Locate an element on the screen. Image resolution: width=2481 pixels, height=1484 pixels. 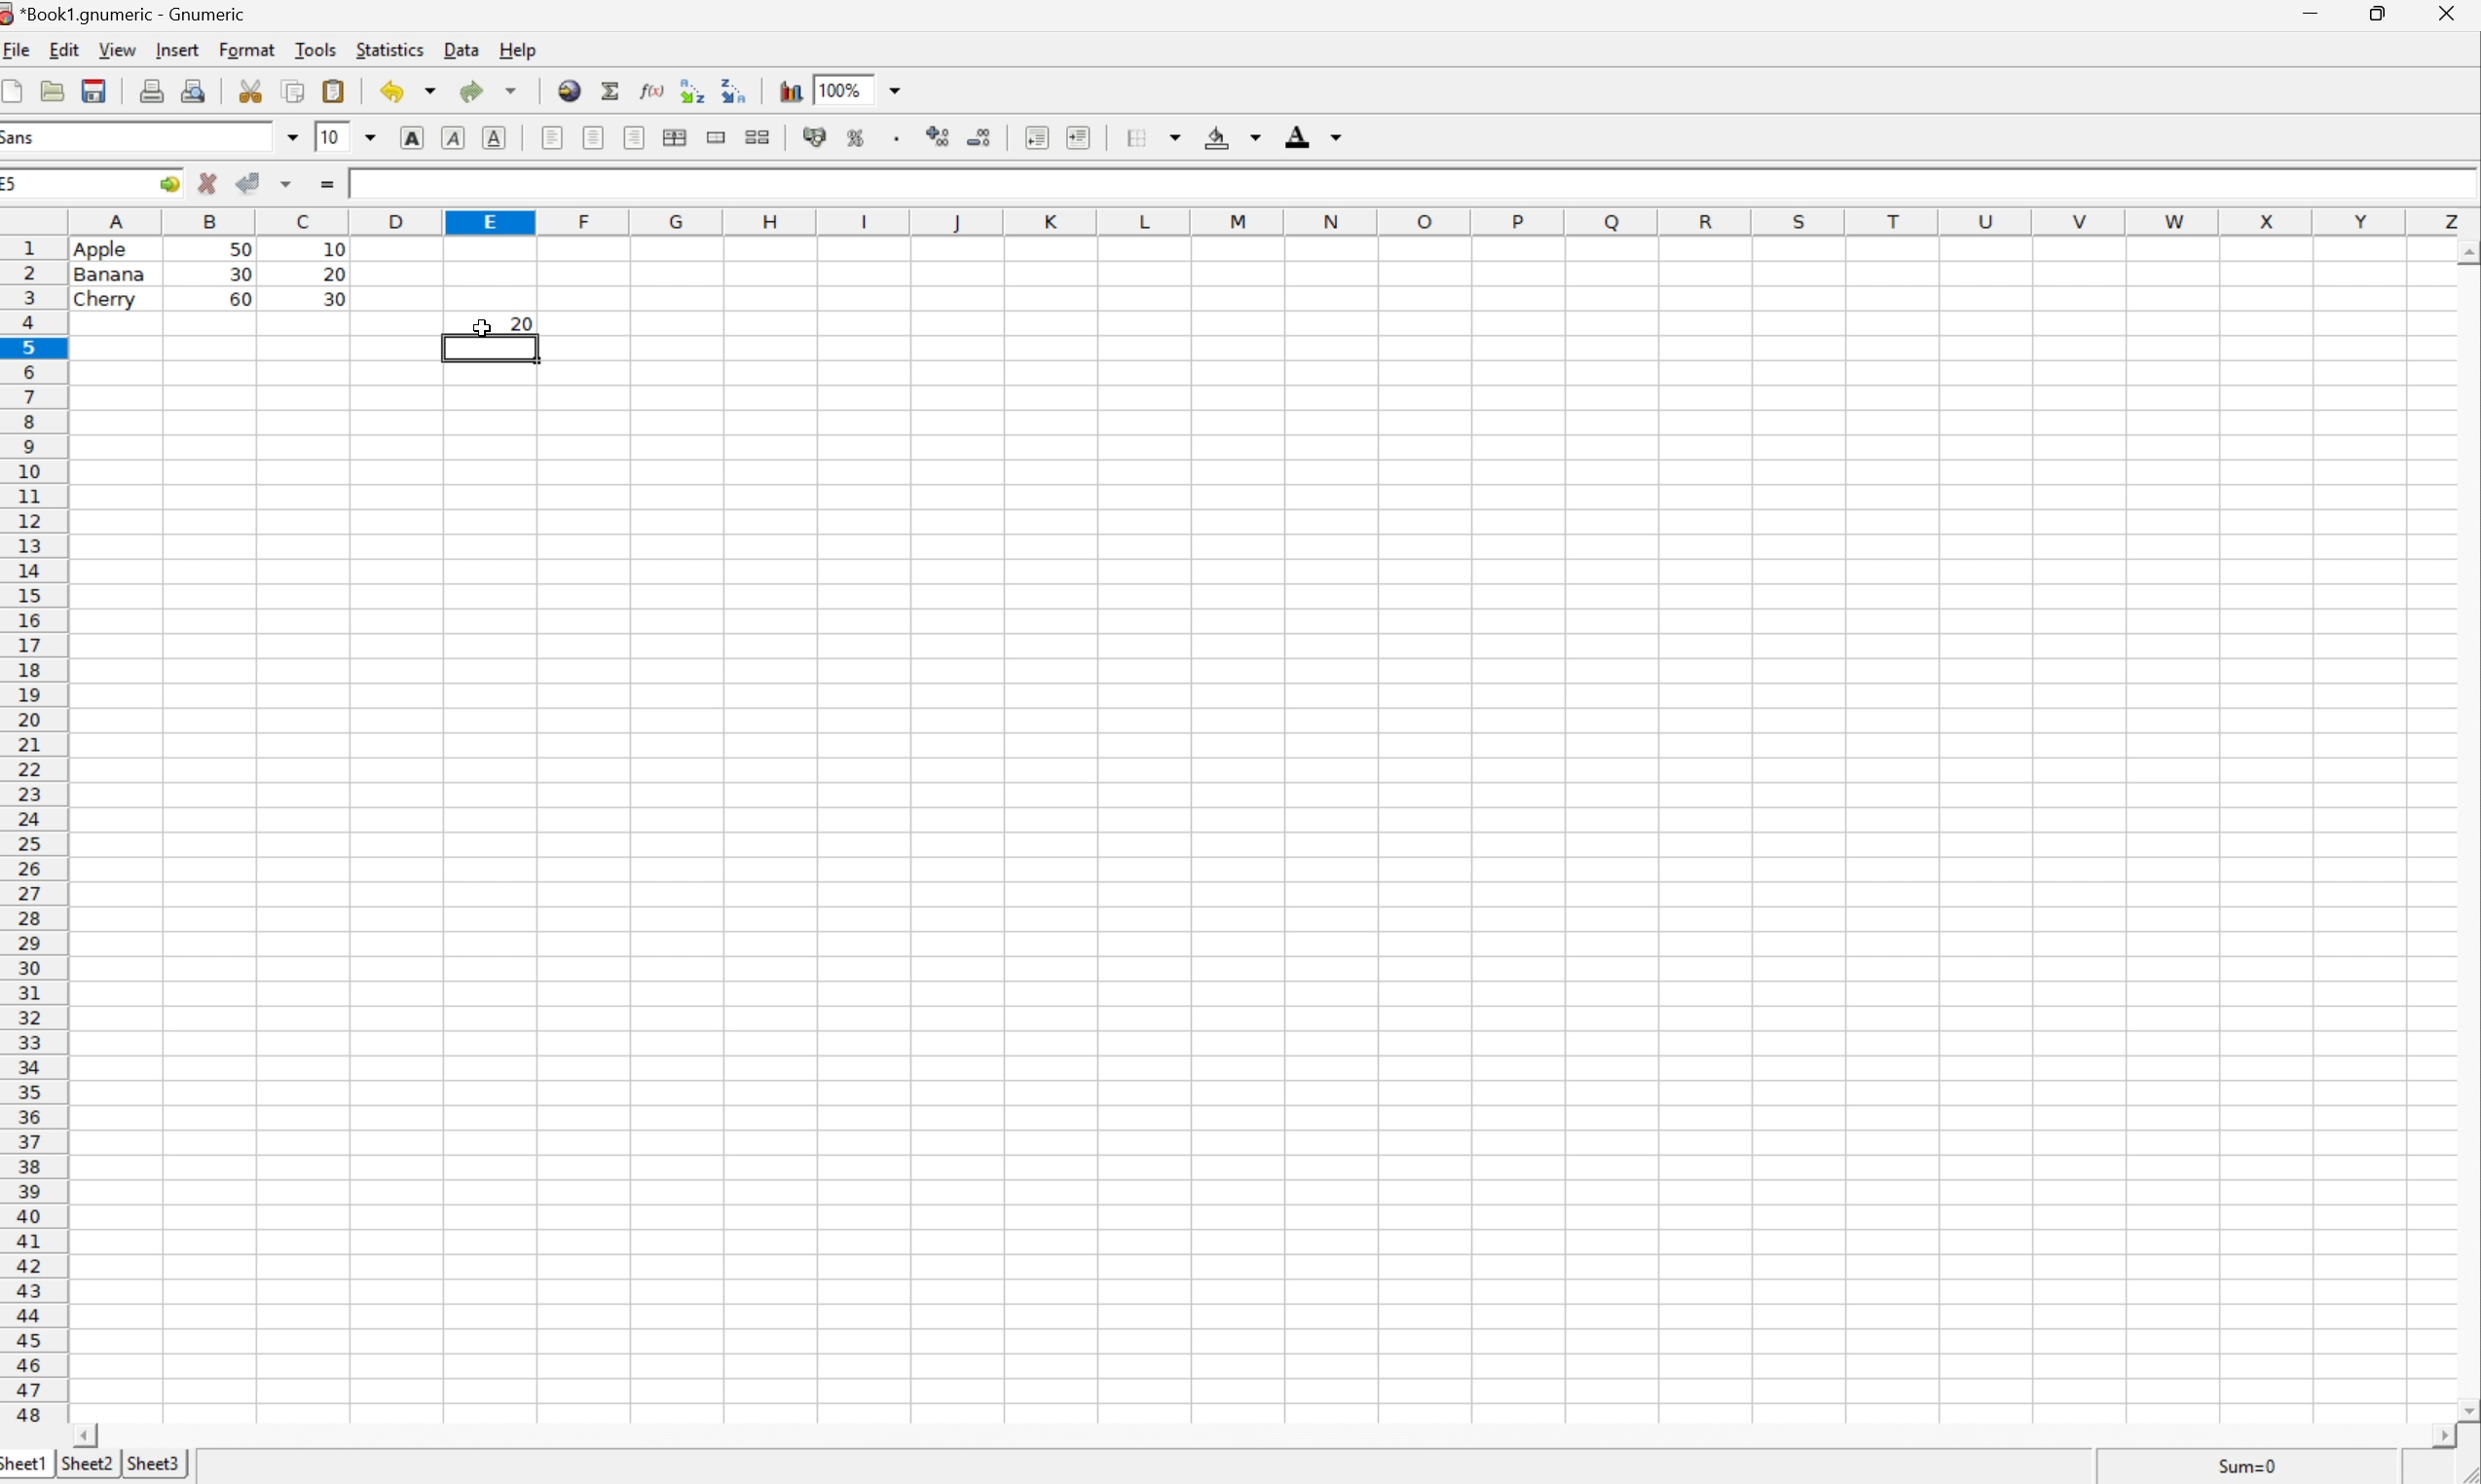
Sort the selected region in ascending order based on the first column selected is located at coordinates (693, 91).